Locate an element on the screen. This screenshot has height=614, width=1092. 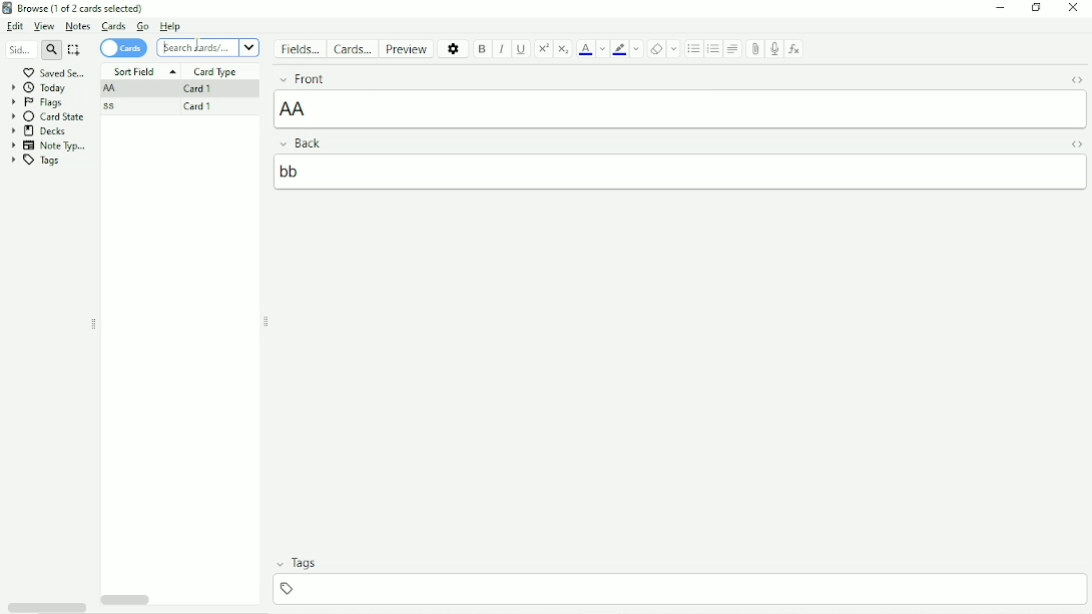
add tag is located at coordinates (684, 587).